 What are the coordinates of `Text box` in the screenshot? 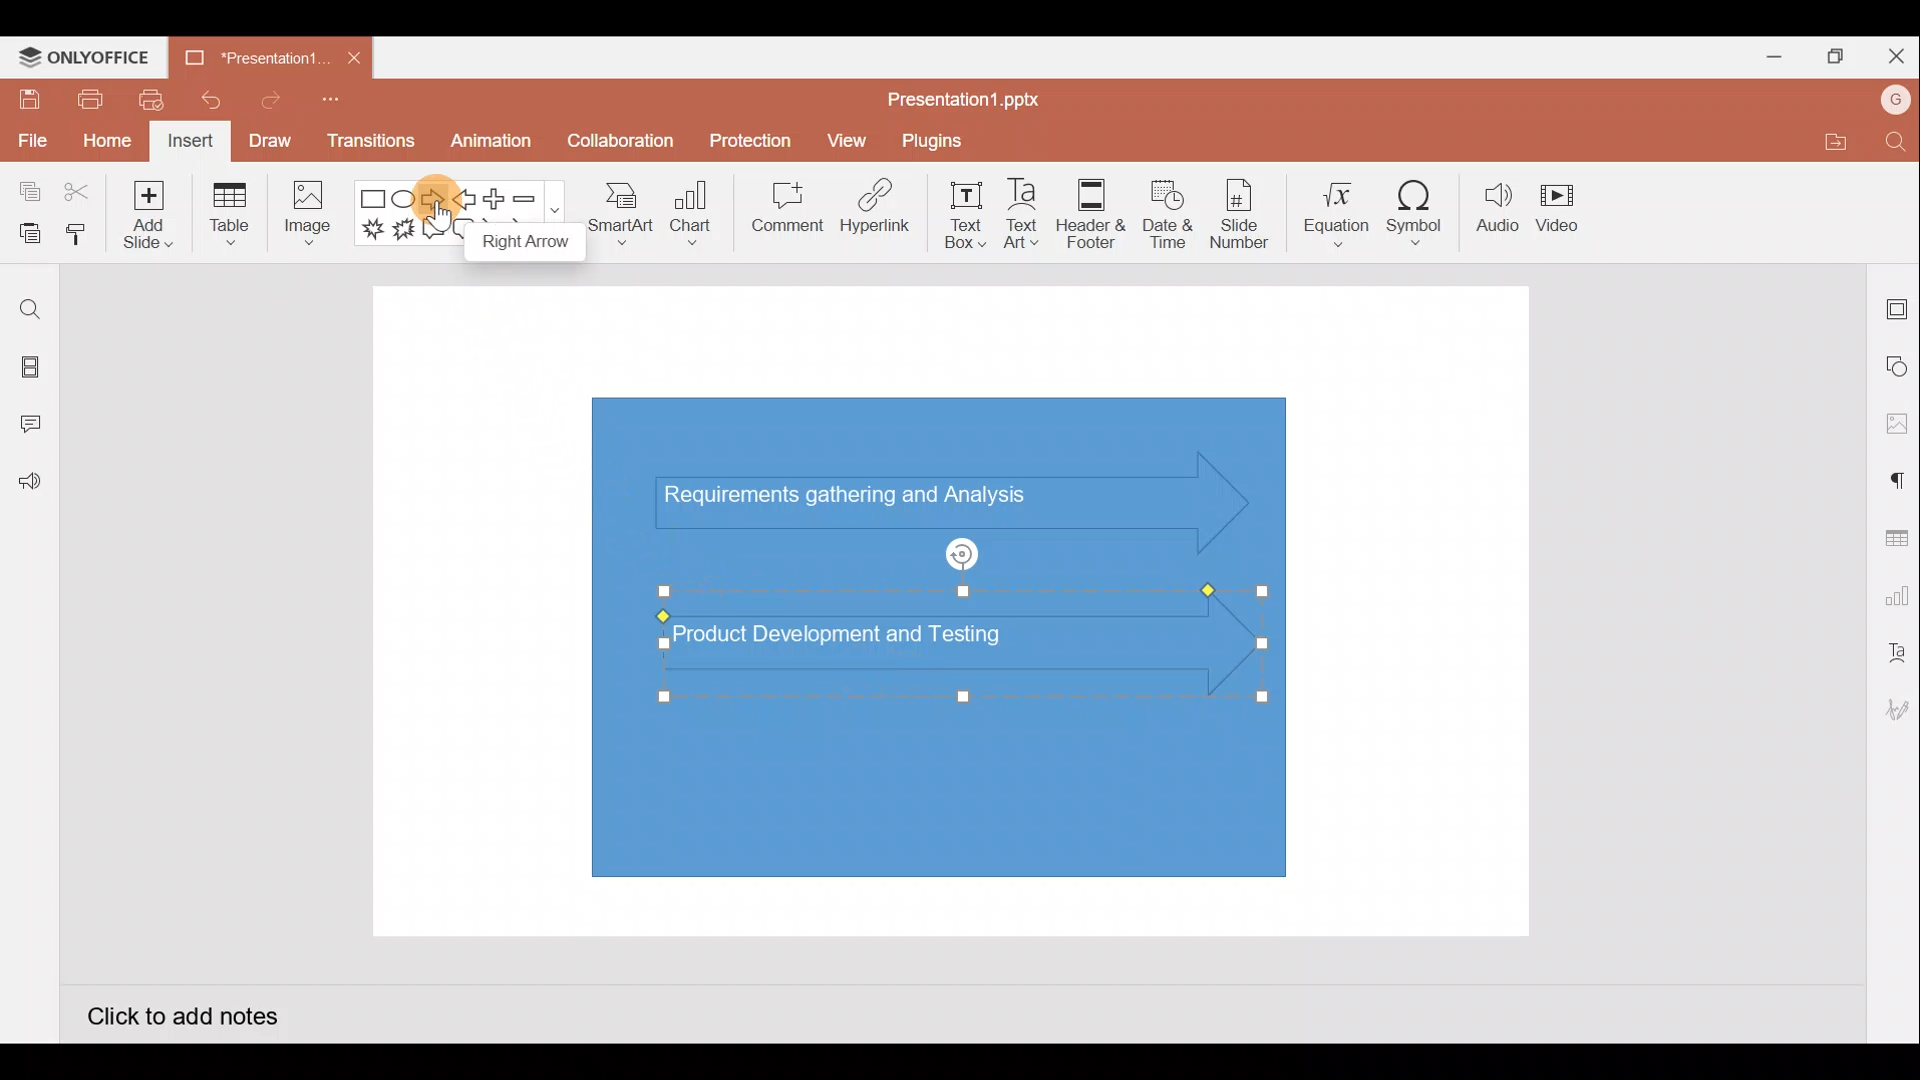 It's located at (967, 215).